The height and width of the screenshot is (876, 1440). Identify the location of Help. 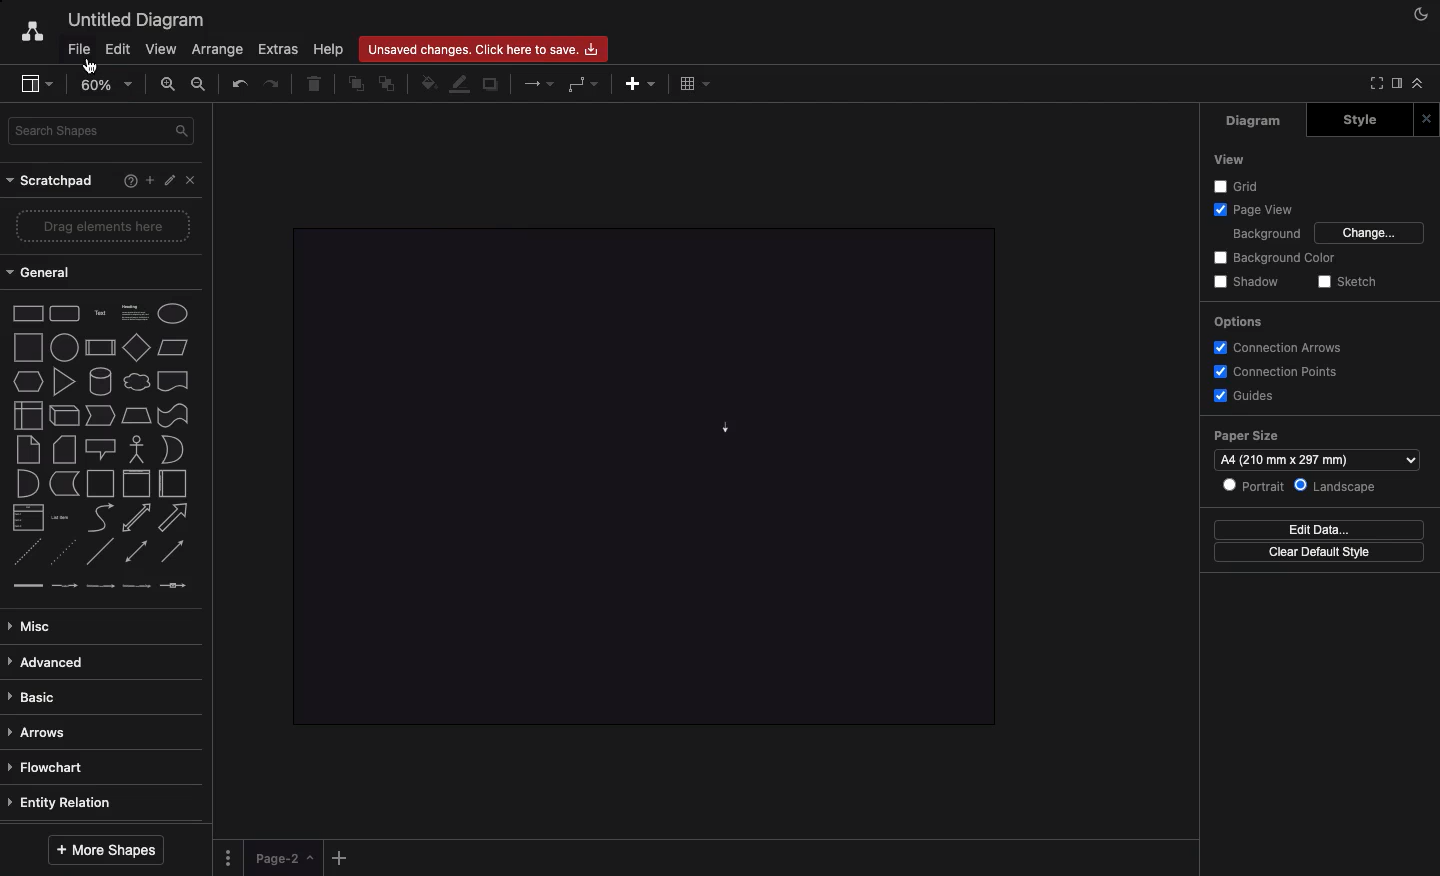
(130, 180).